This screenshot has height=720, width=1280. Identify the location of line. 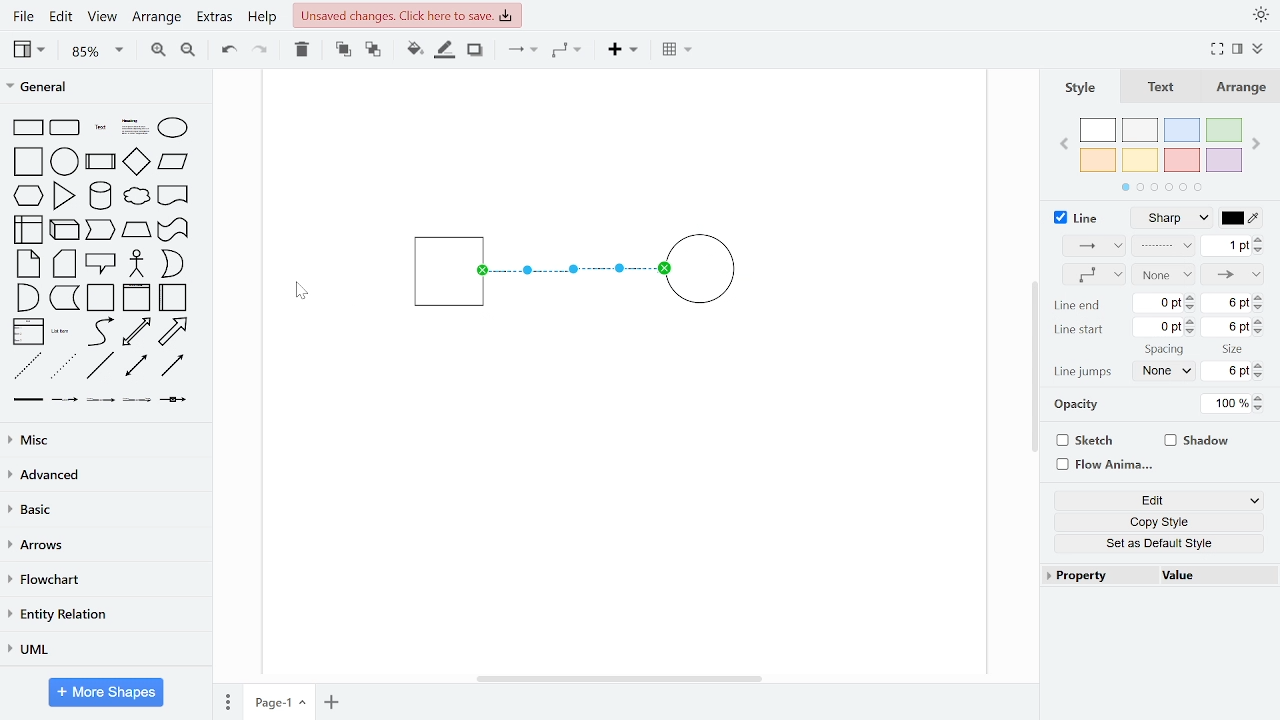
(1077, 218).